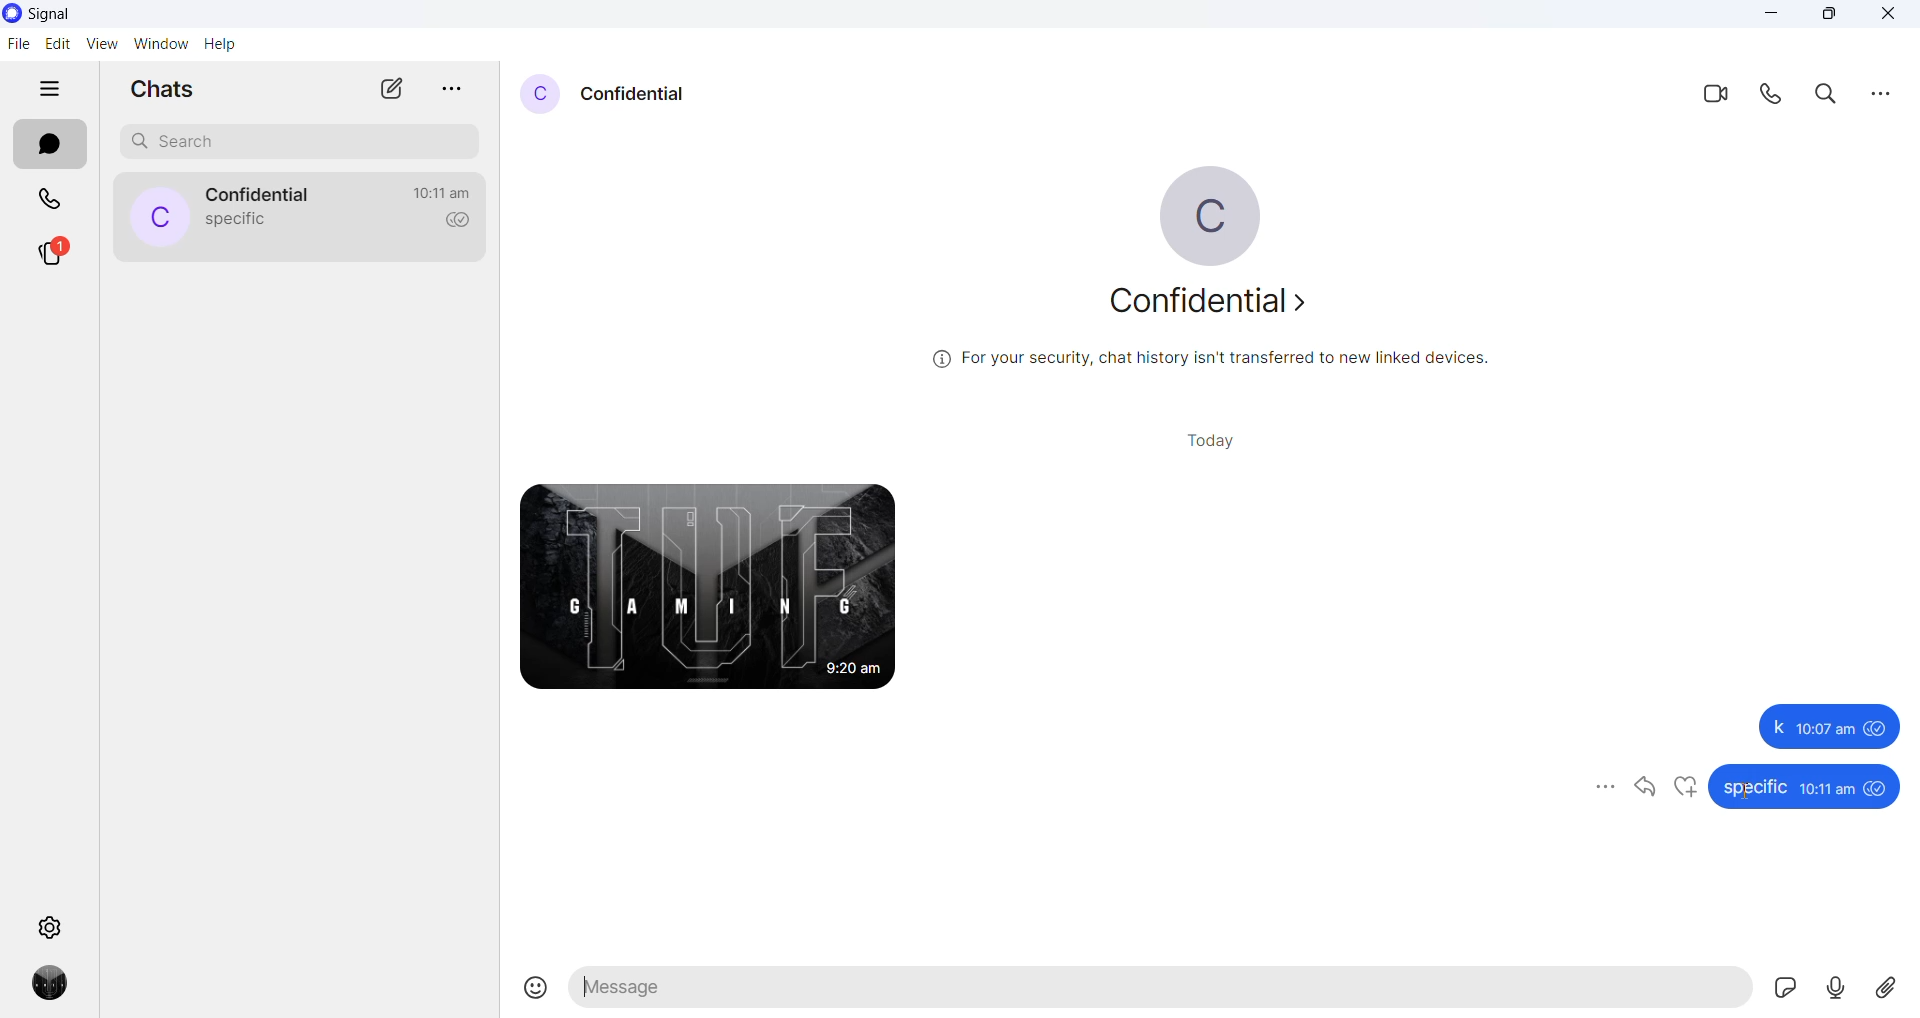  Describe the element at coordinates (1831, 95) in the screenshot. I see `search in chats` at that location.